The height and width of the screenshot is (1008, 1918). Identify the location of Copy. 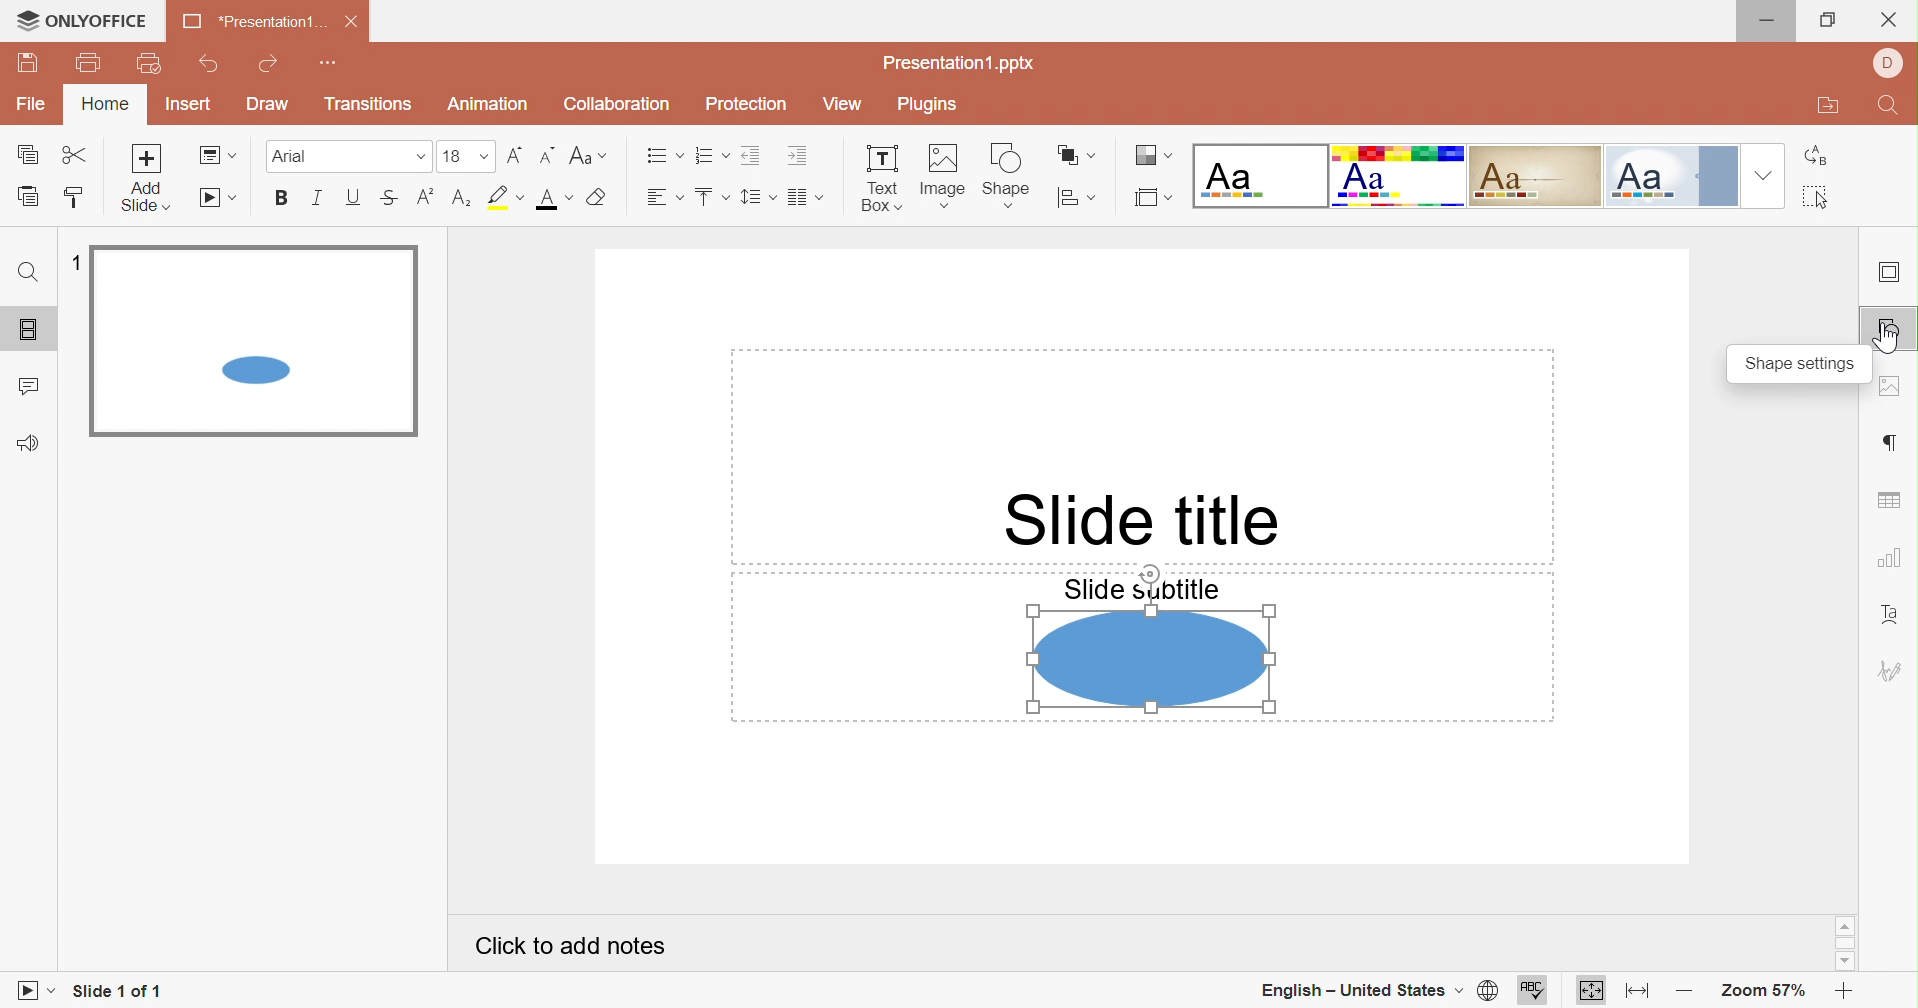
(29, 156).